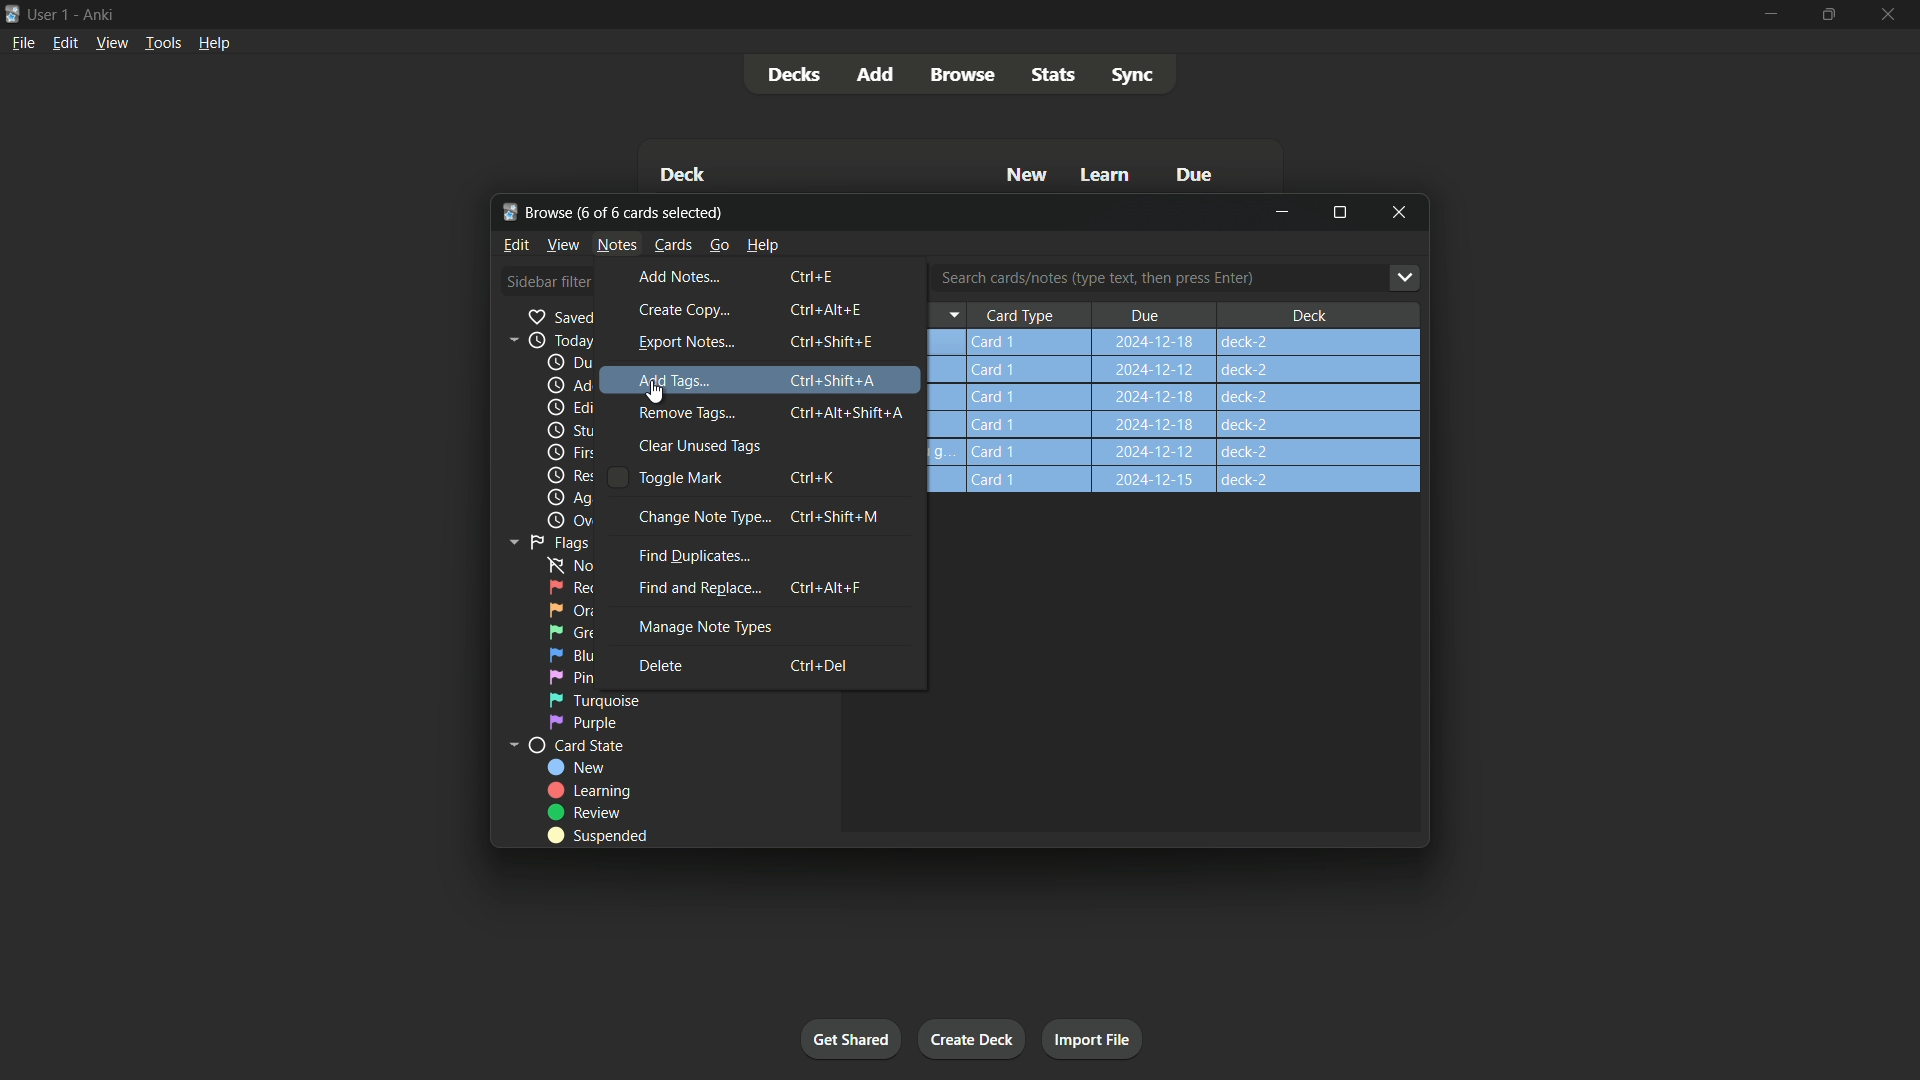 The height and width of the screenshot is (1080, 1920). Describe the element at coordinates (564, 244) in the screenshot. I see `view` at that location.